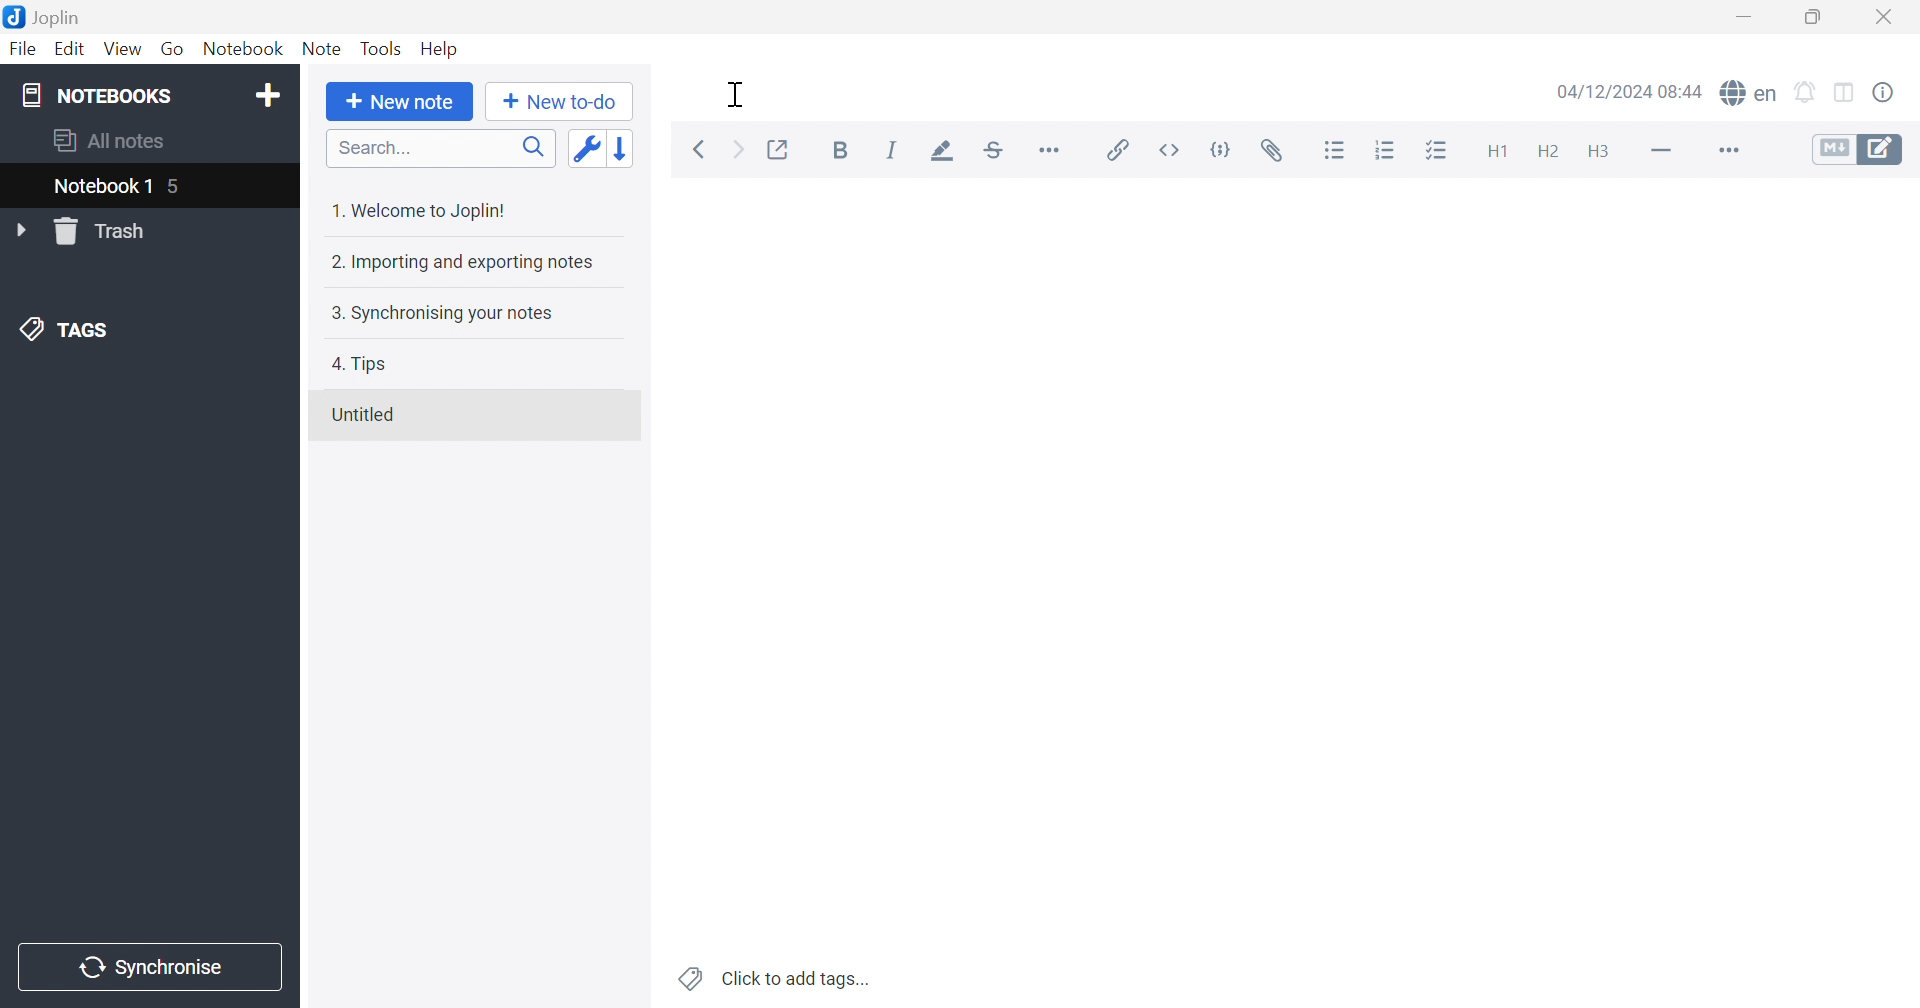  What do you see at coordinates (560, 102) in the screenshot?
I see `New to-do` at bounding box center [560, 102].